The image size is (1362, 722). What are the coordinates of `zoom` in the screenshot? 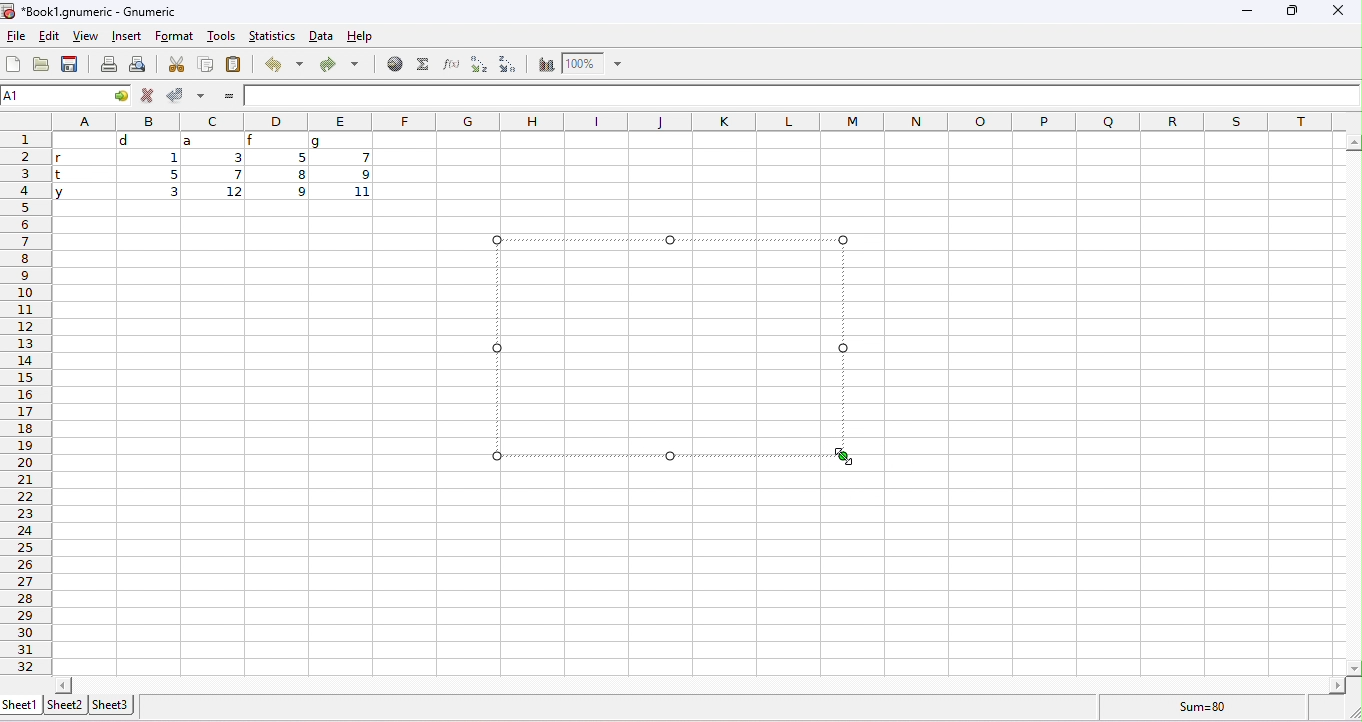 It's located at (592, 63).